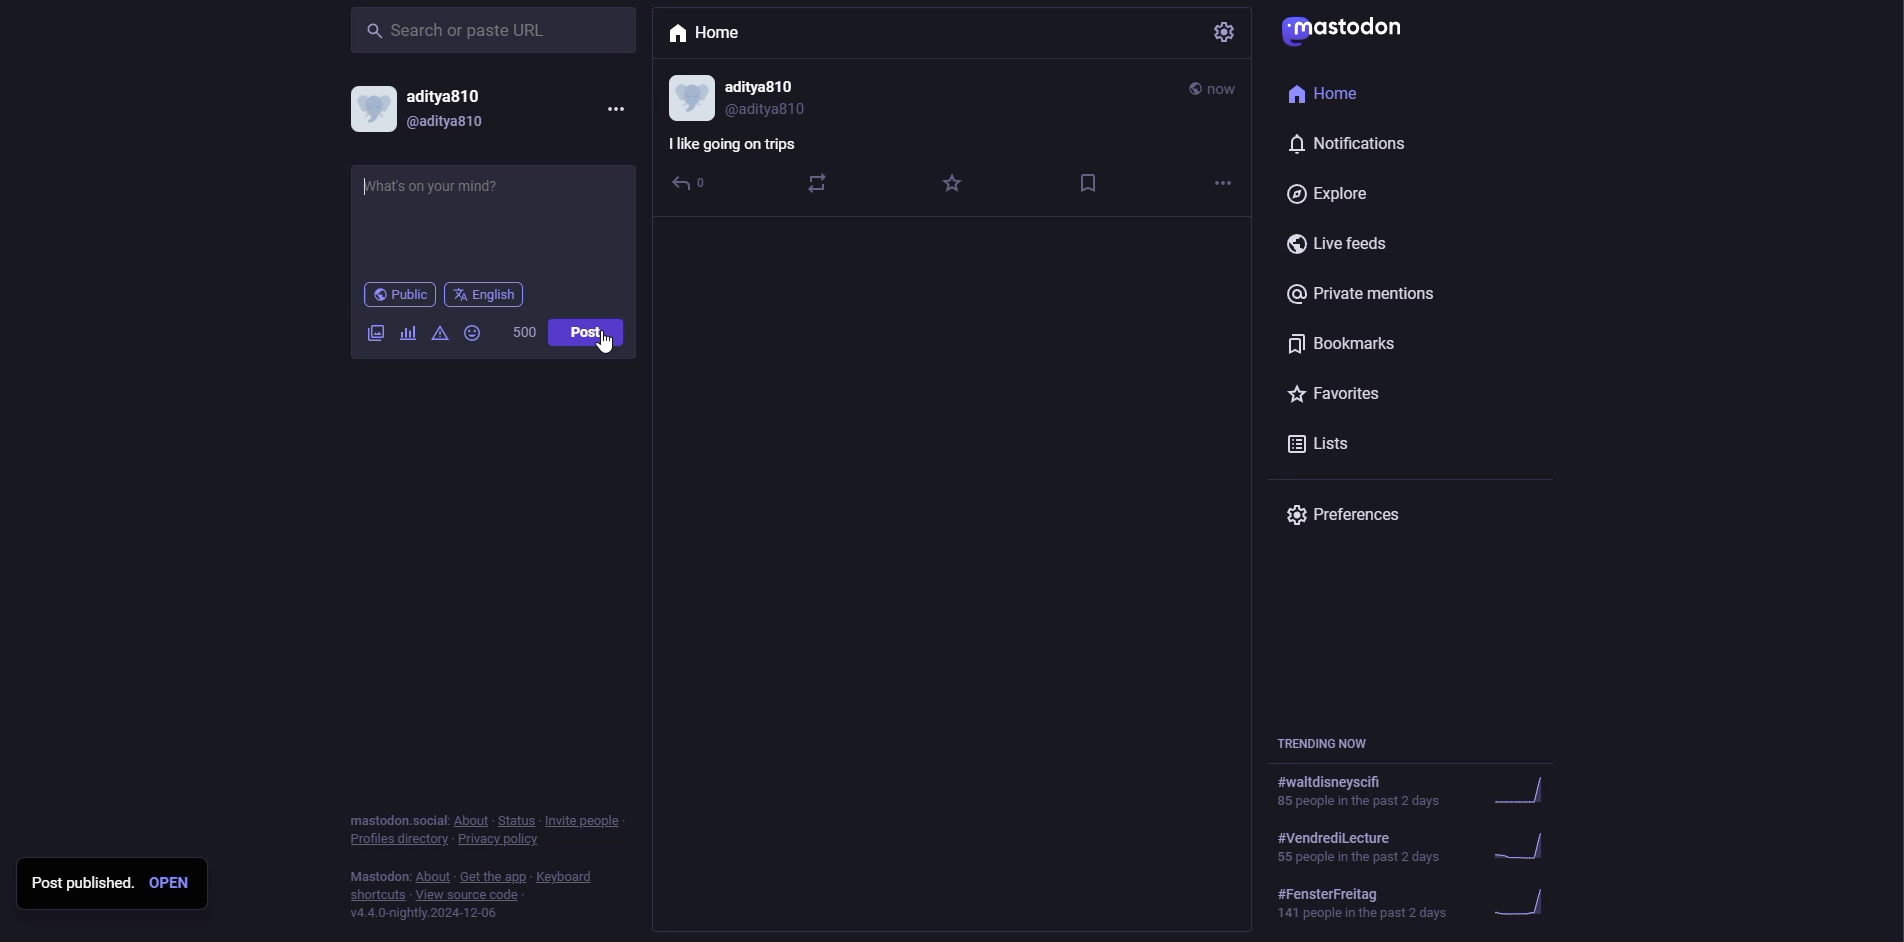 This screenshot has width=1904, height=942. I want to click on public, so click(399, 296).